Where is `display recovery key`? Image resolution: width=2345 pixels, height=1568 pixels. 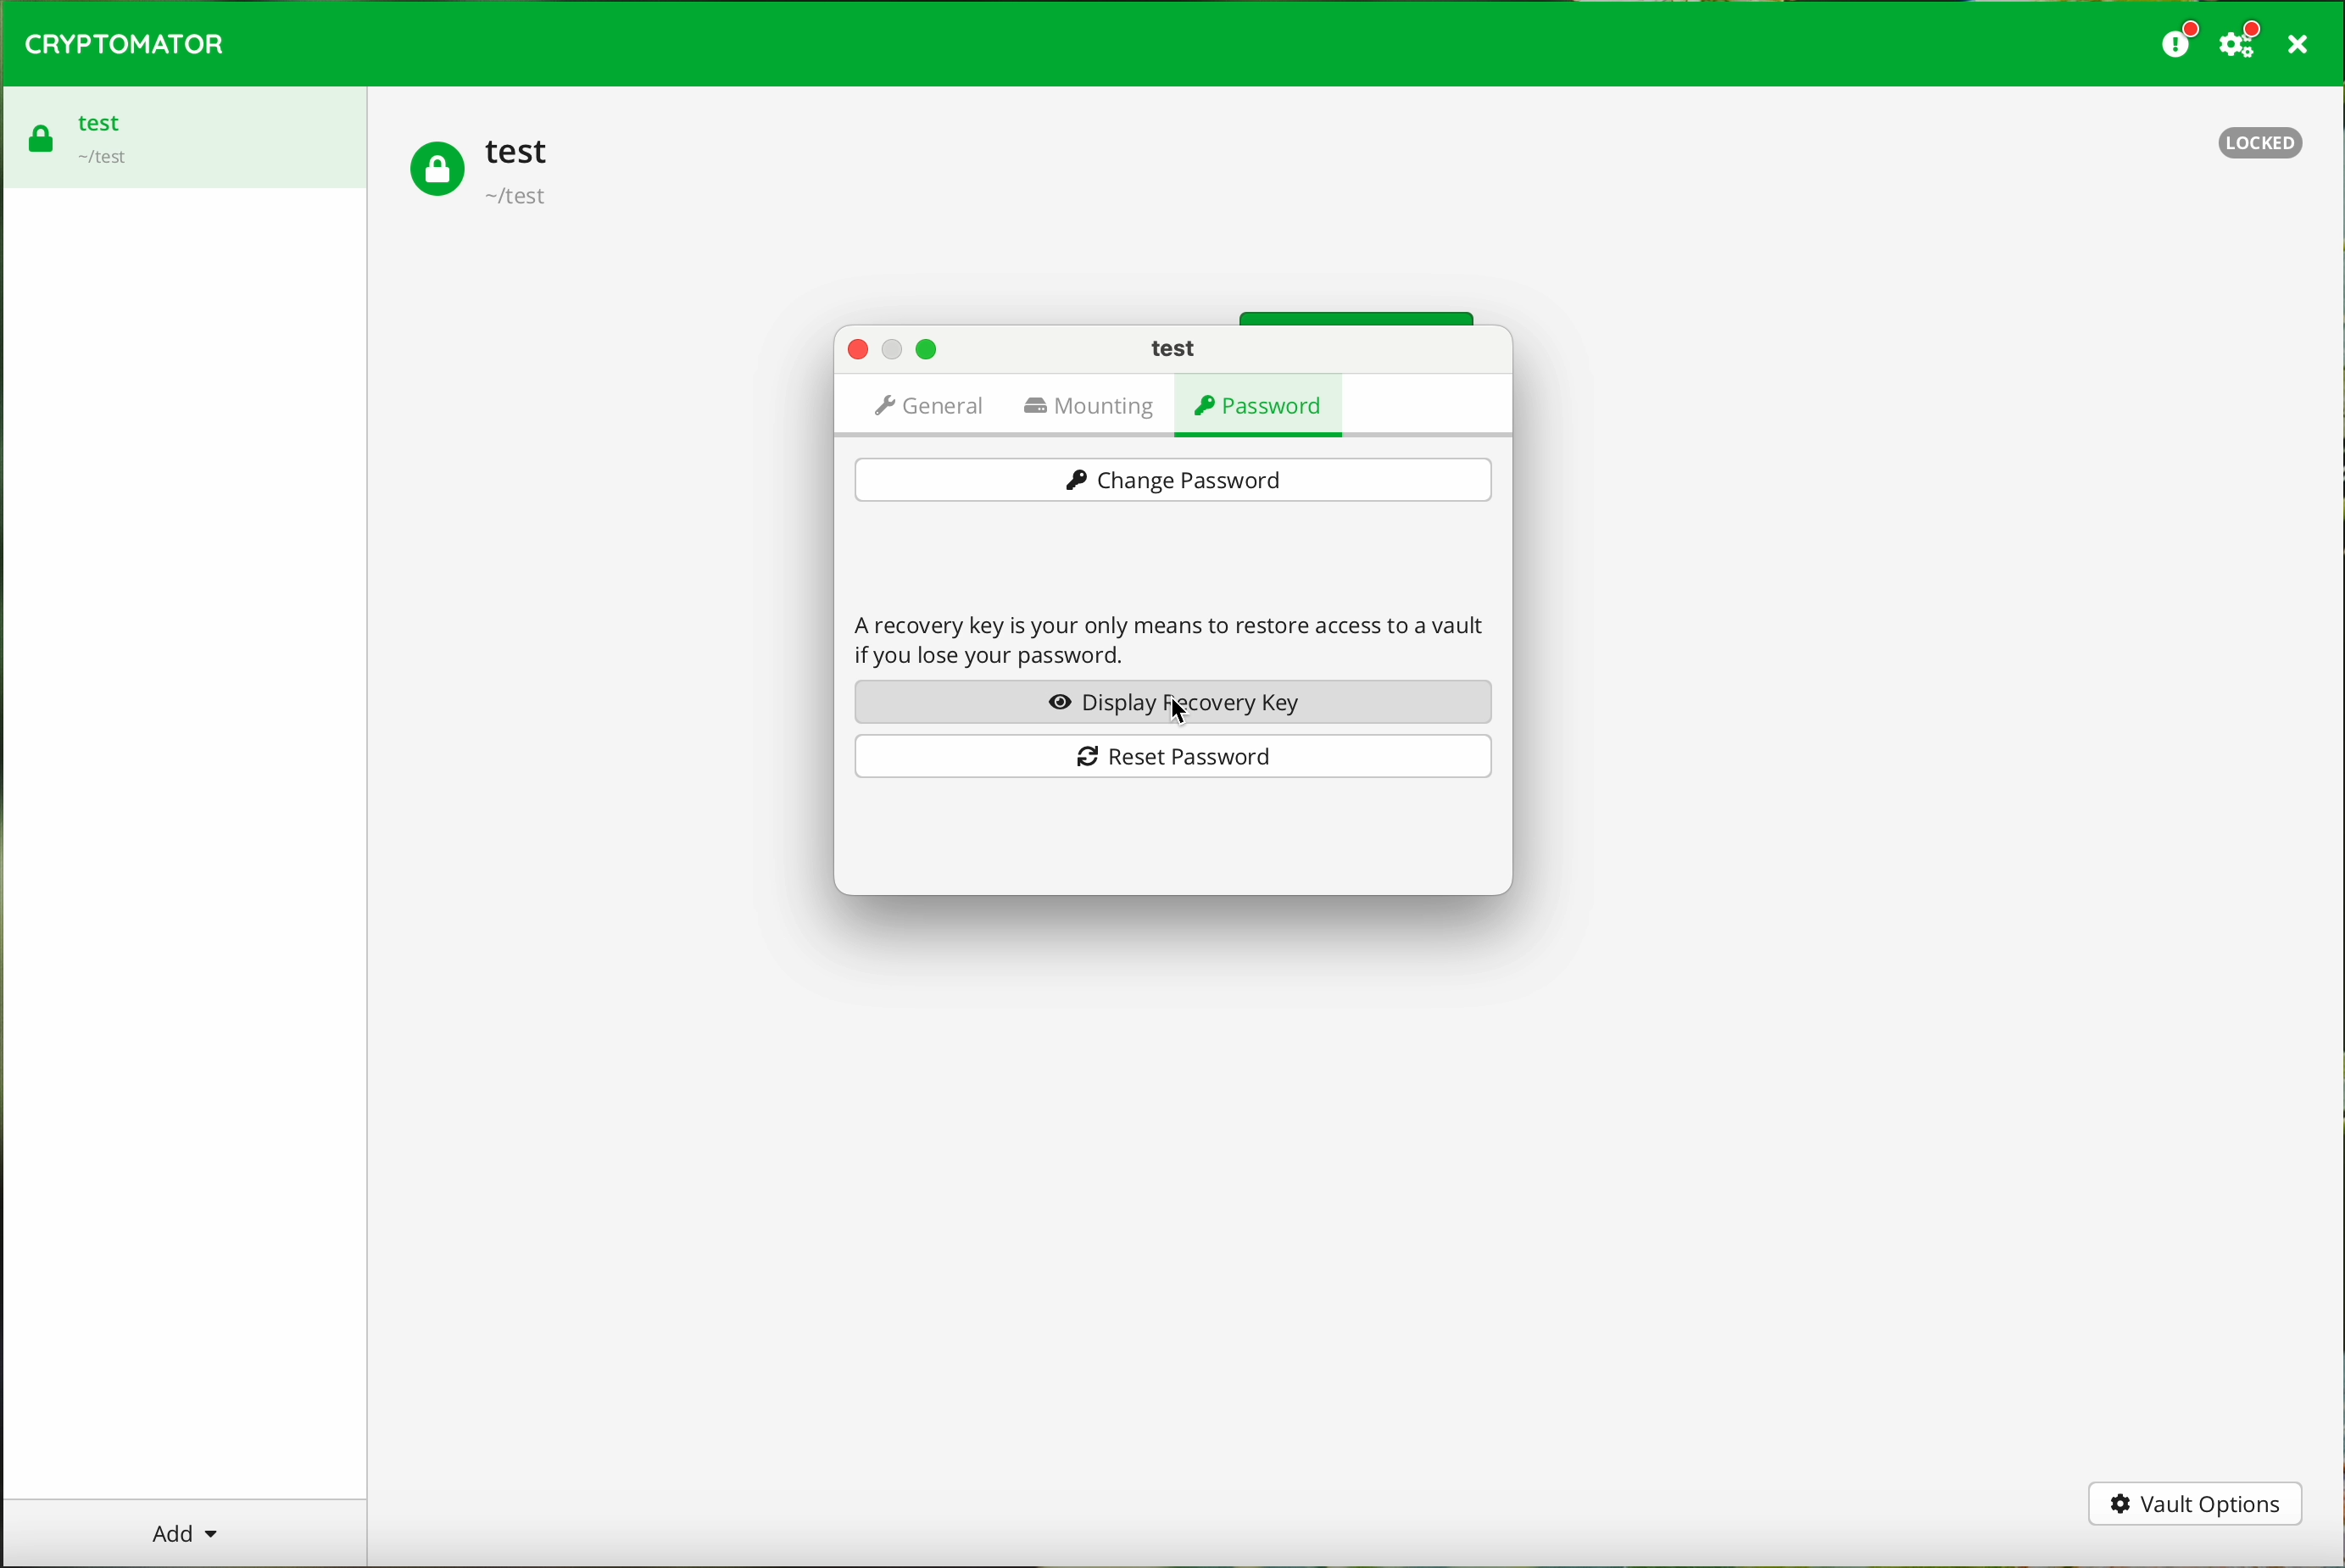
display recovery key is located at coordinates (1171, 703).